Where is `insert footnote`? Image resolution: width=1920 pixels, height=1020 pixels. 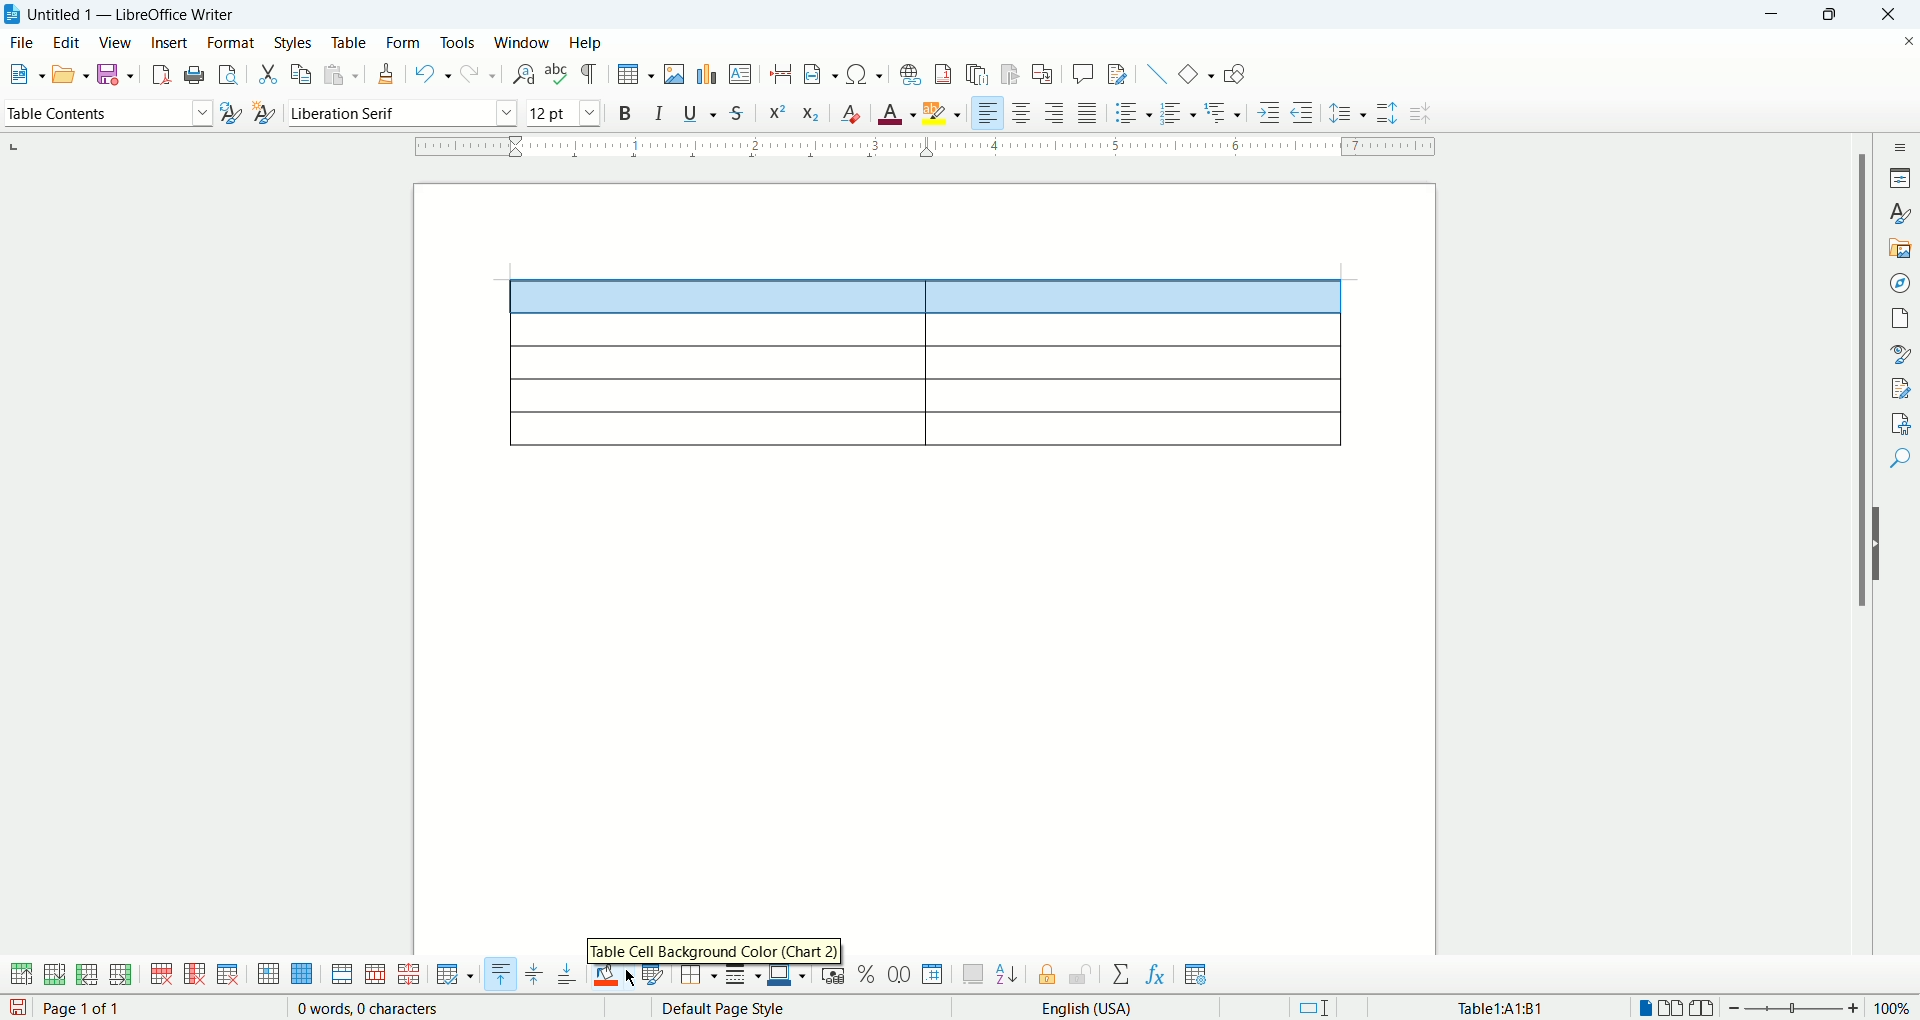 insert footnote is located at coordinates (947, 72).